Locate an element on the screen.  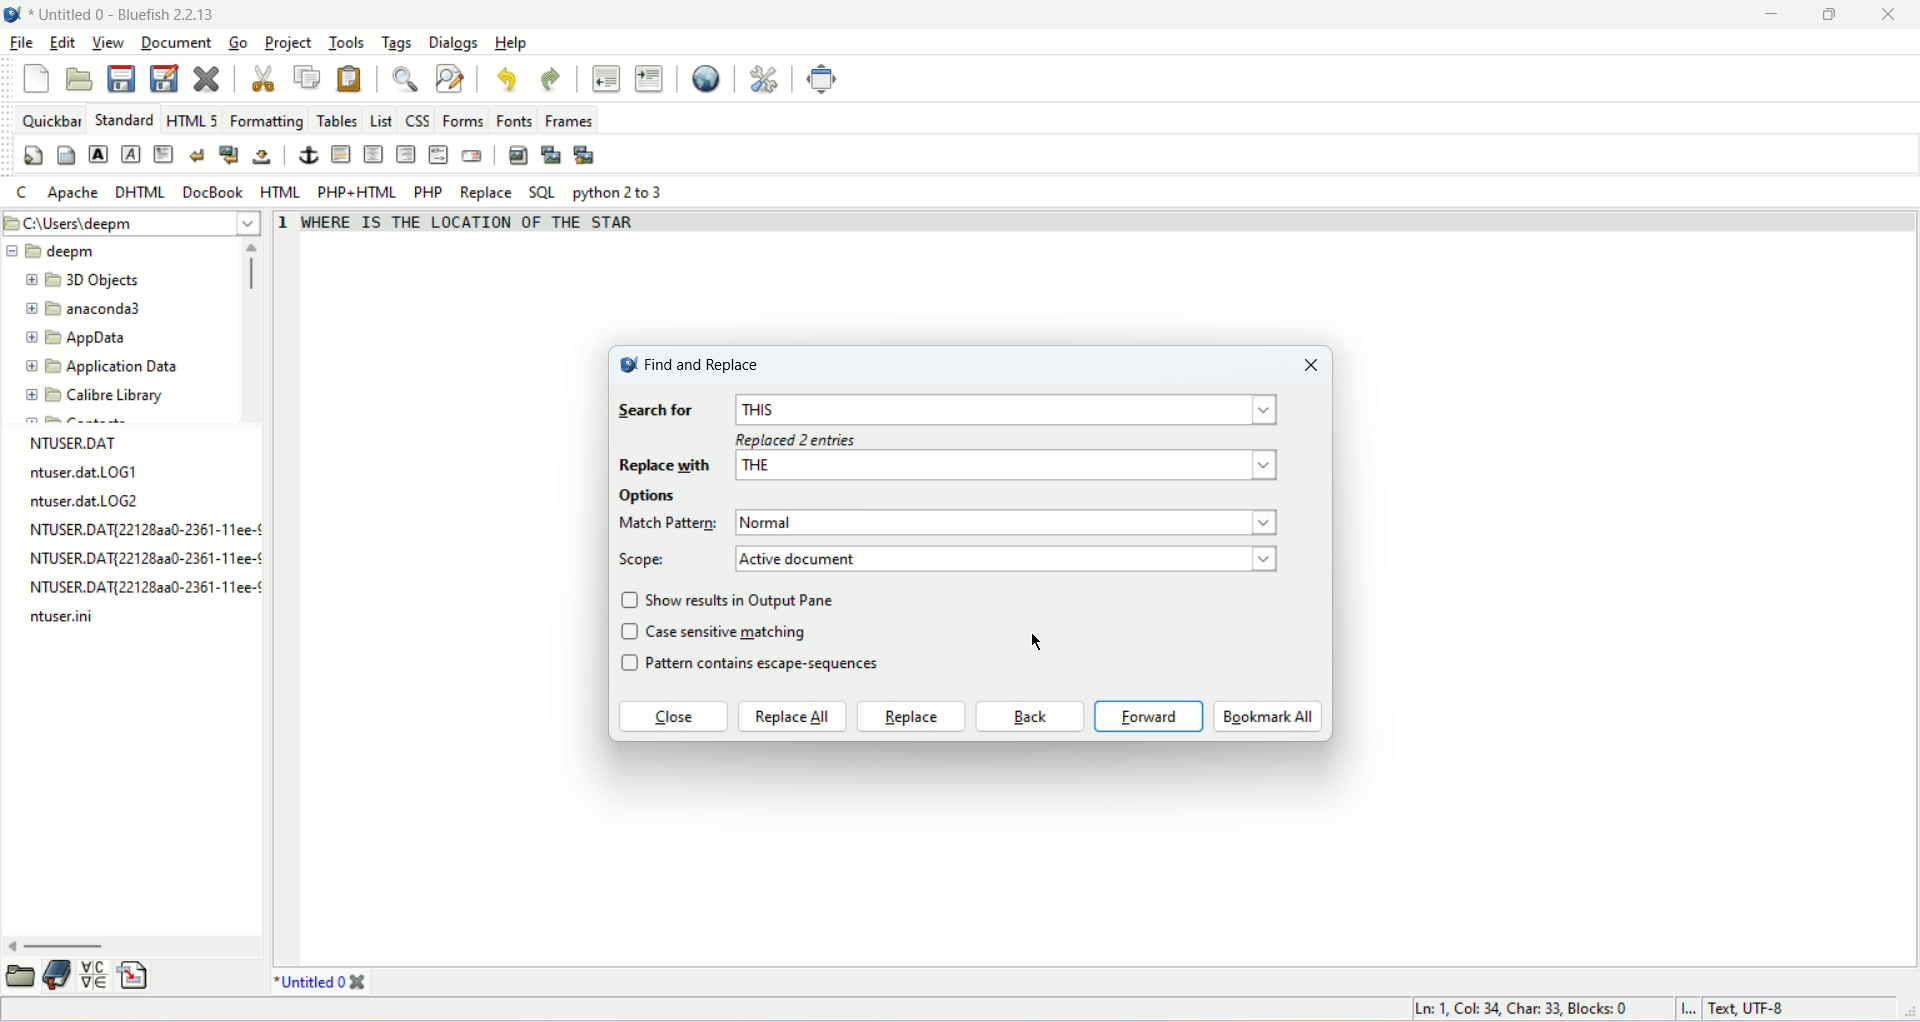
forward is located at coordinates (1149, 716).